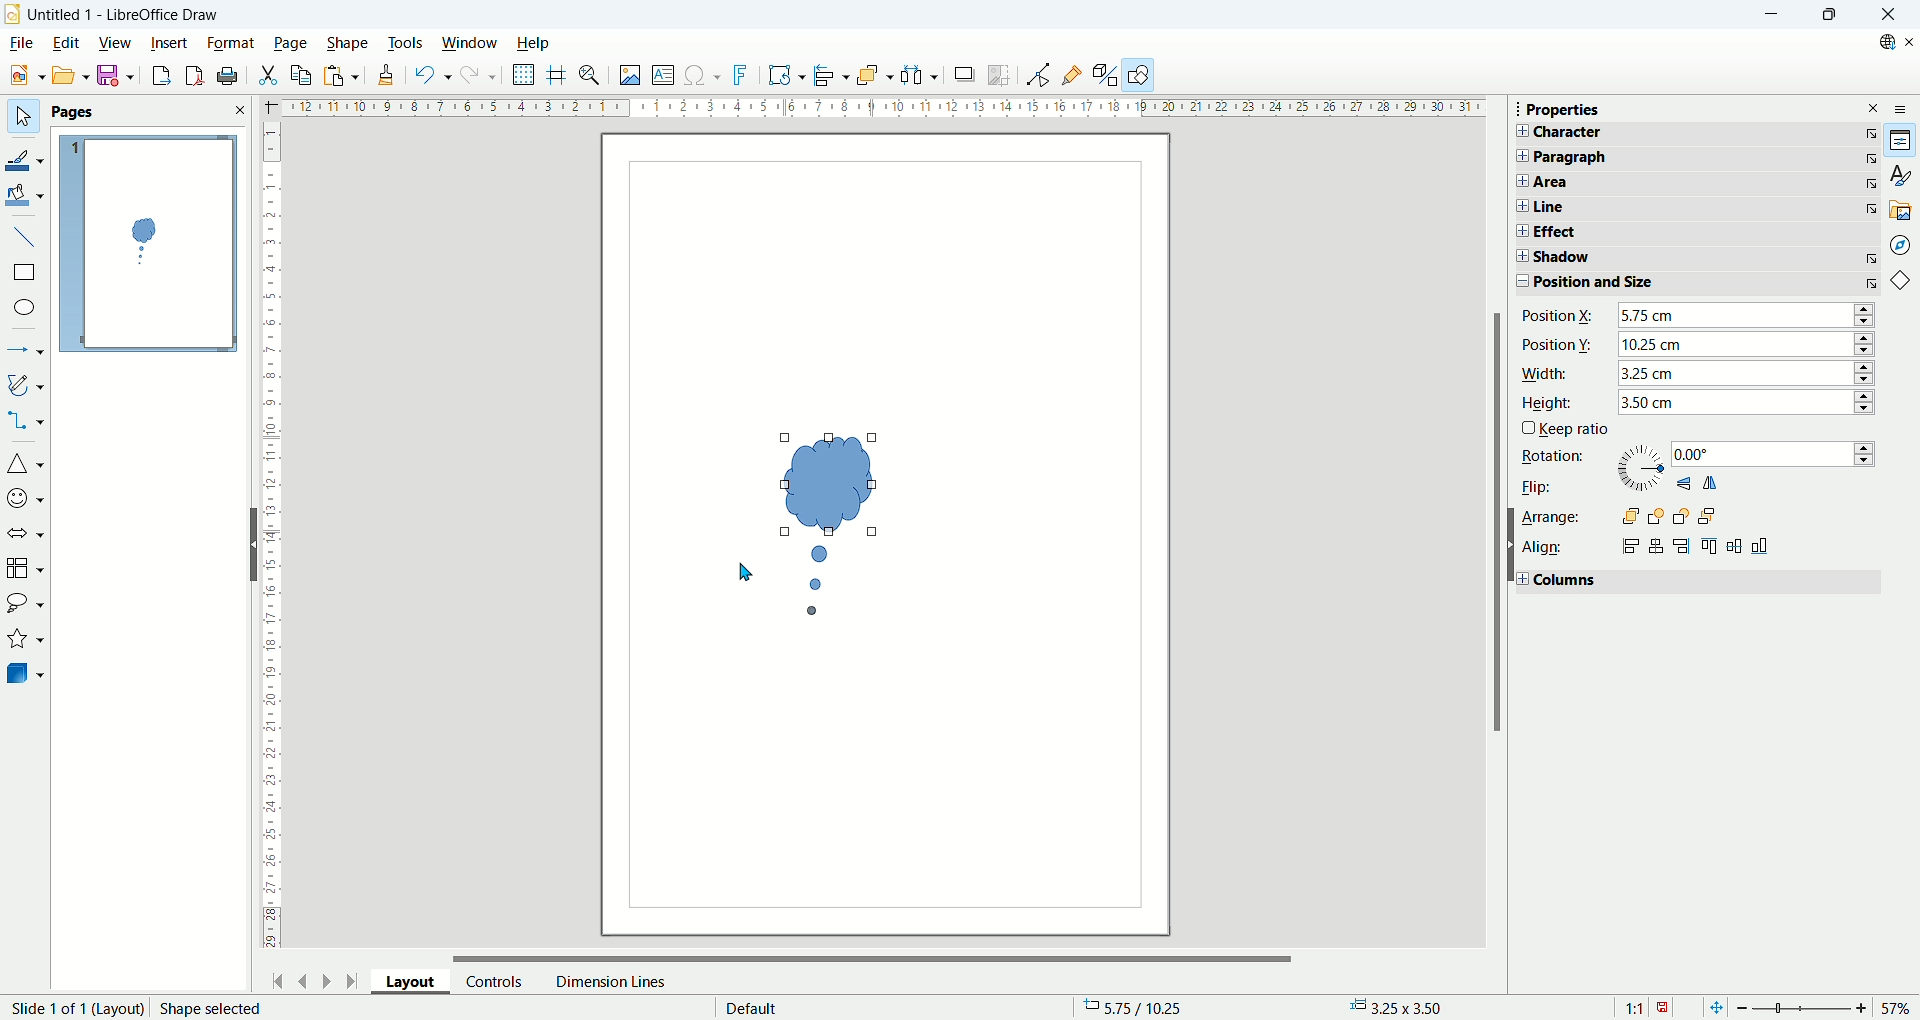  What do you see at coordinates (279, 979) in the screenshot?
I see `go to first page` at bounding box center [279, 979].